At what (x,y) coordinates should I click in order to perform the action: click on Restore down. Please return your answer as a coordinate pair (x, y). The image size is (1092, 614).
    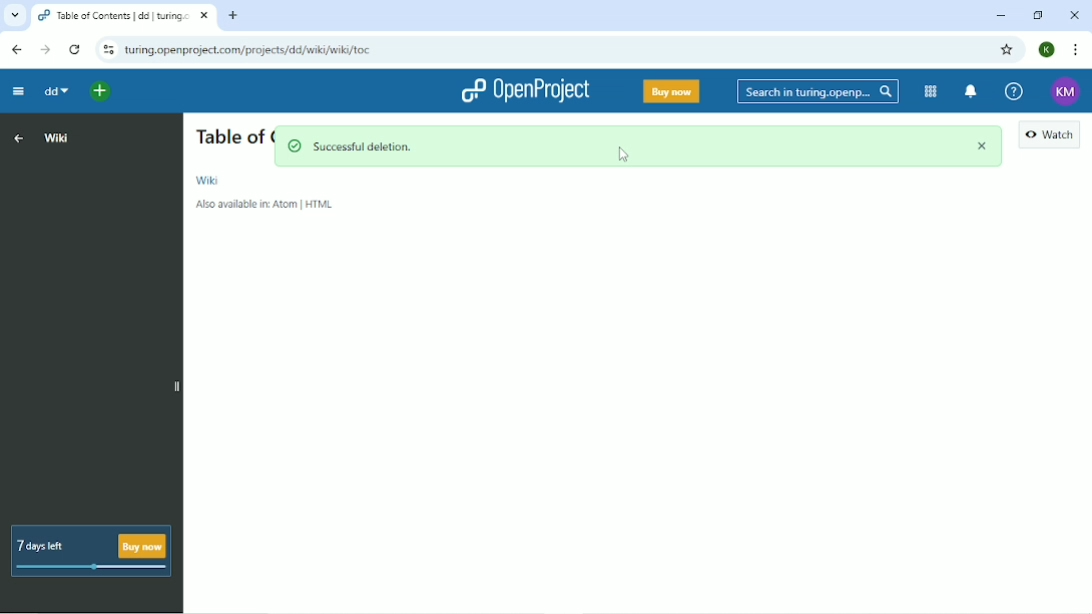
    Looking at the image, I should click on (1036, 14).